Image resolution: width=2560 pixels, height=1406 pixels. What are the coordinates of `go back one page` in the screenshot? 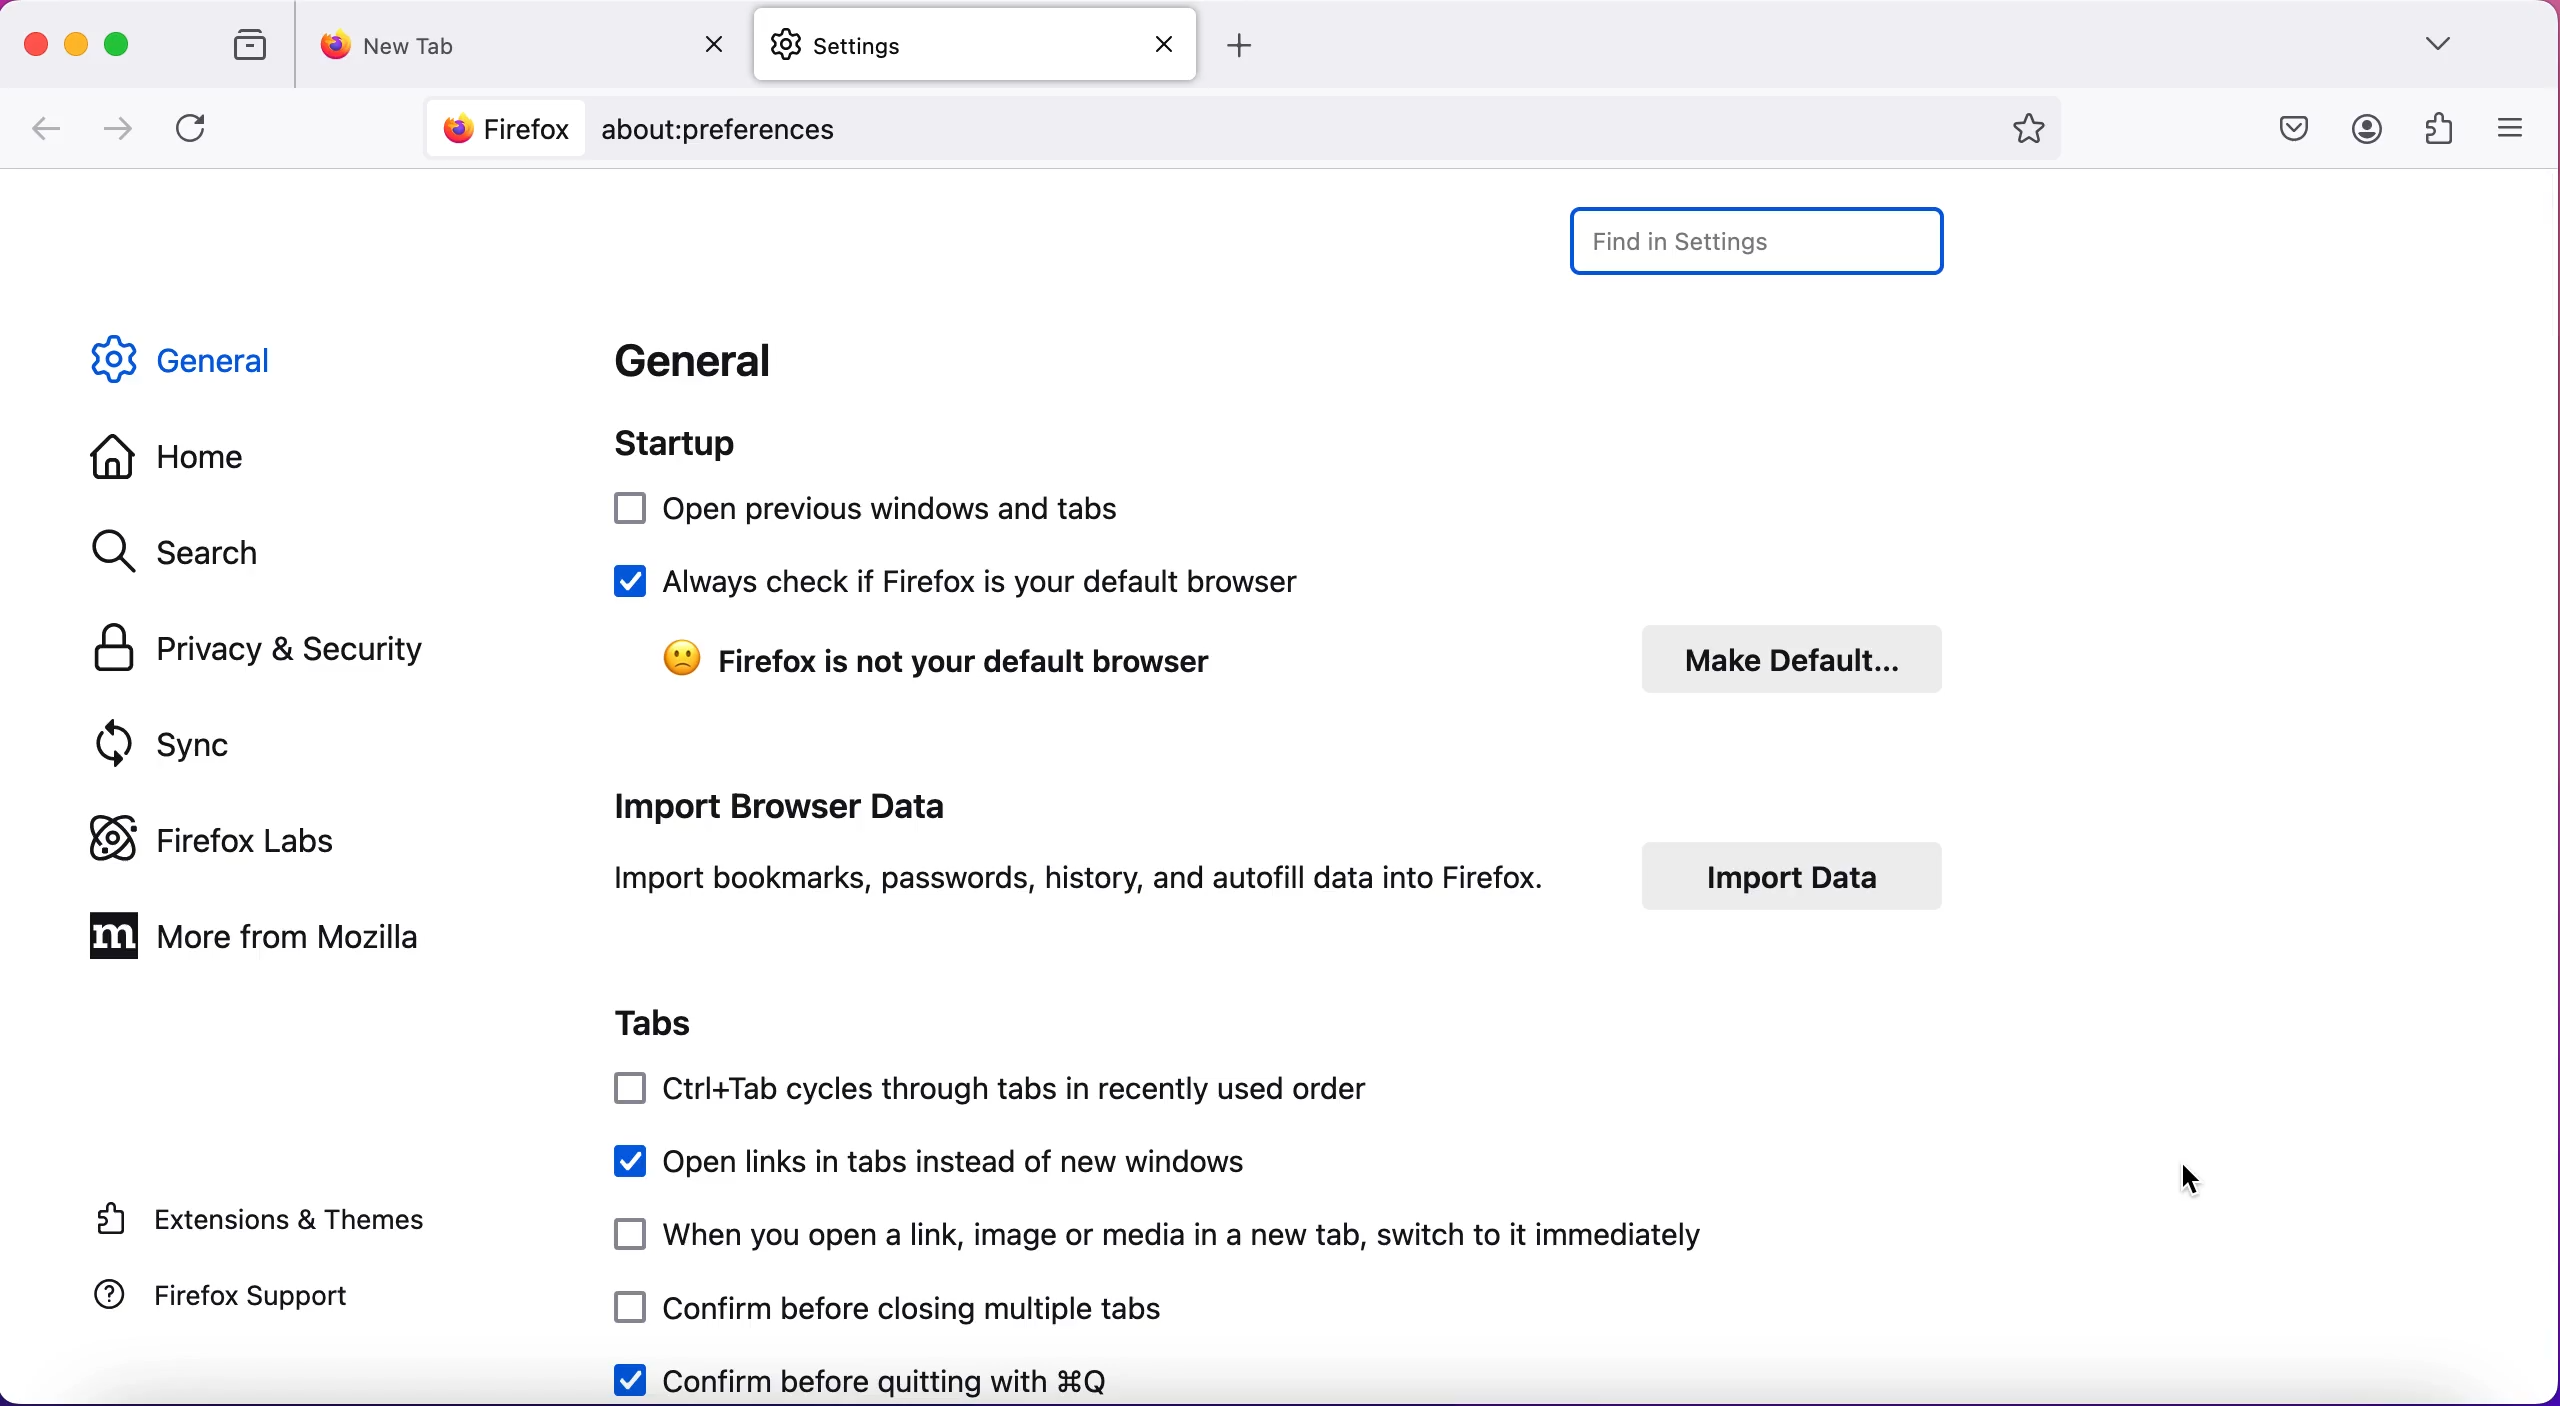 It's located at (51, 128).